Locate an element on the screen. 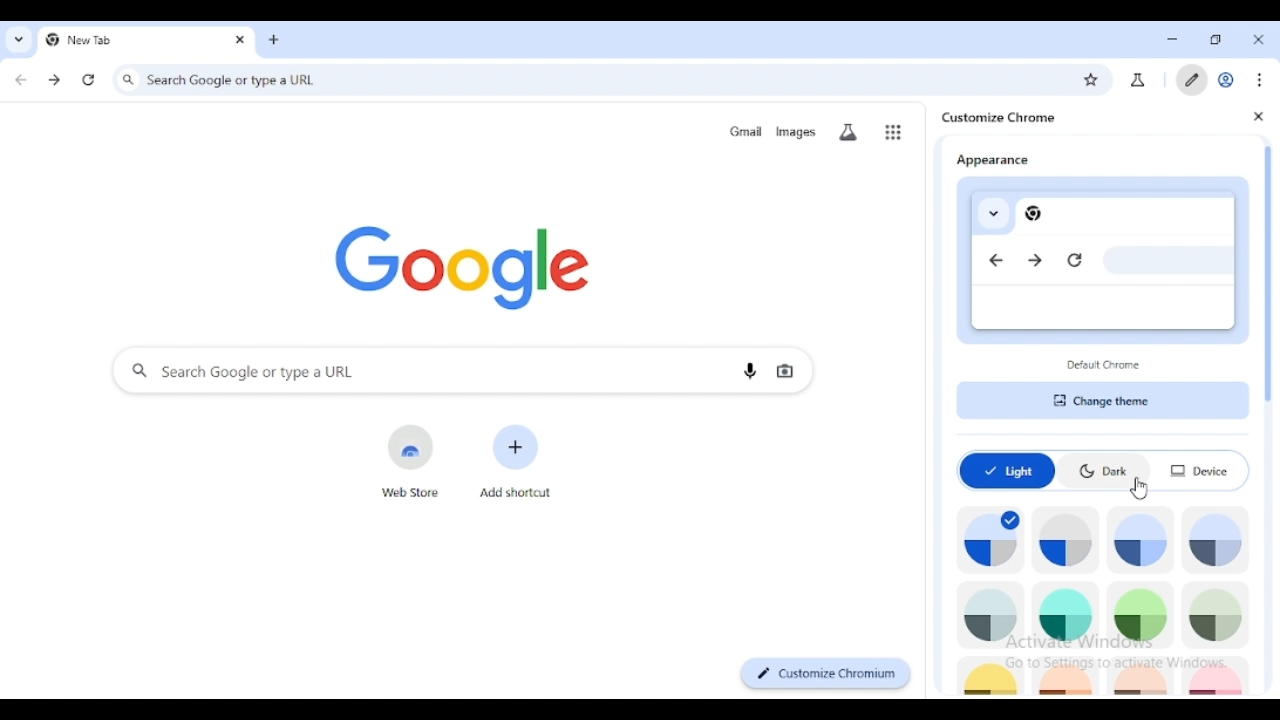 This screenshot has height=720, width=1280. grey is located at coordinates (993, 615).